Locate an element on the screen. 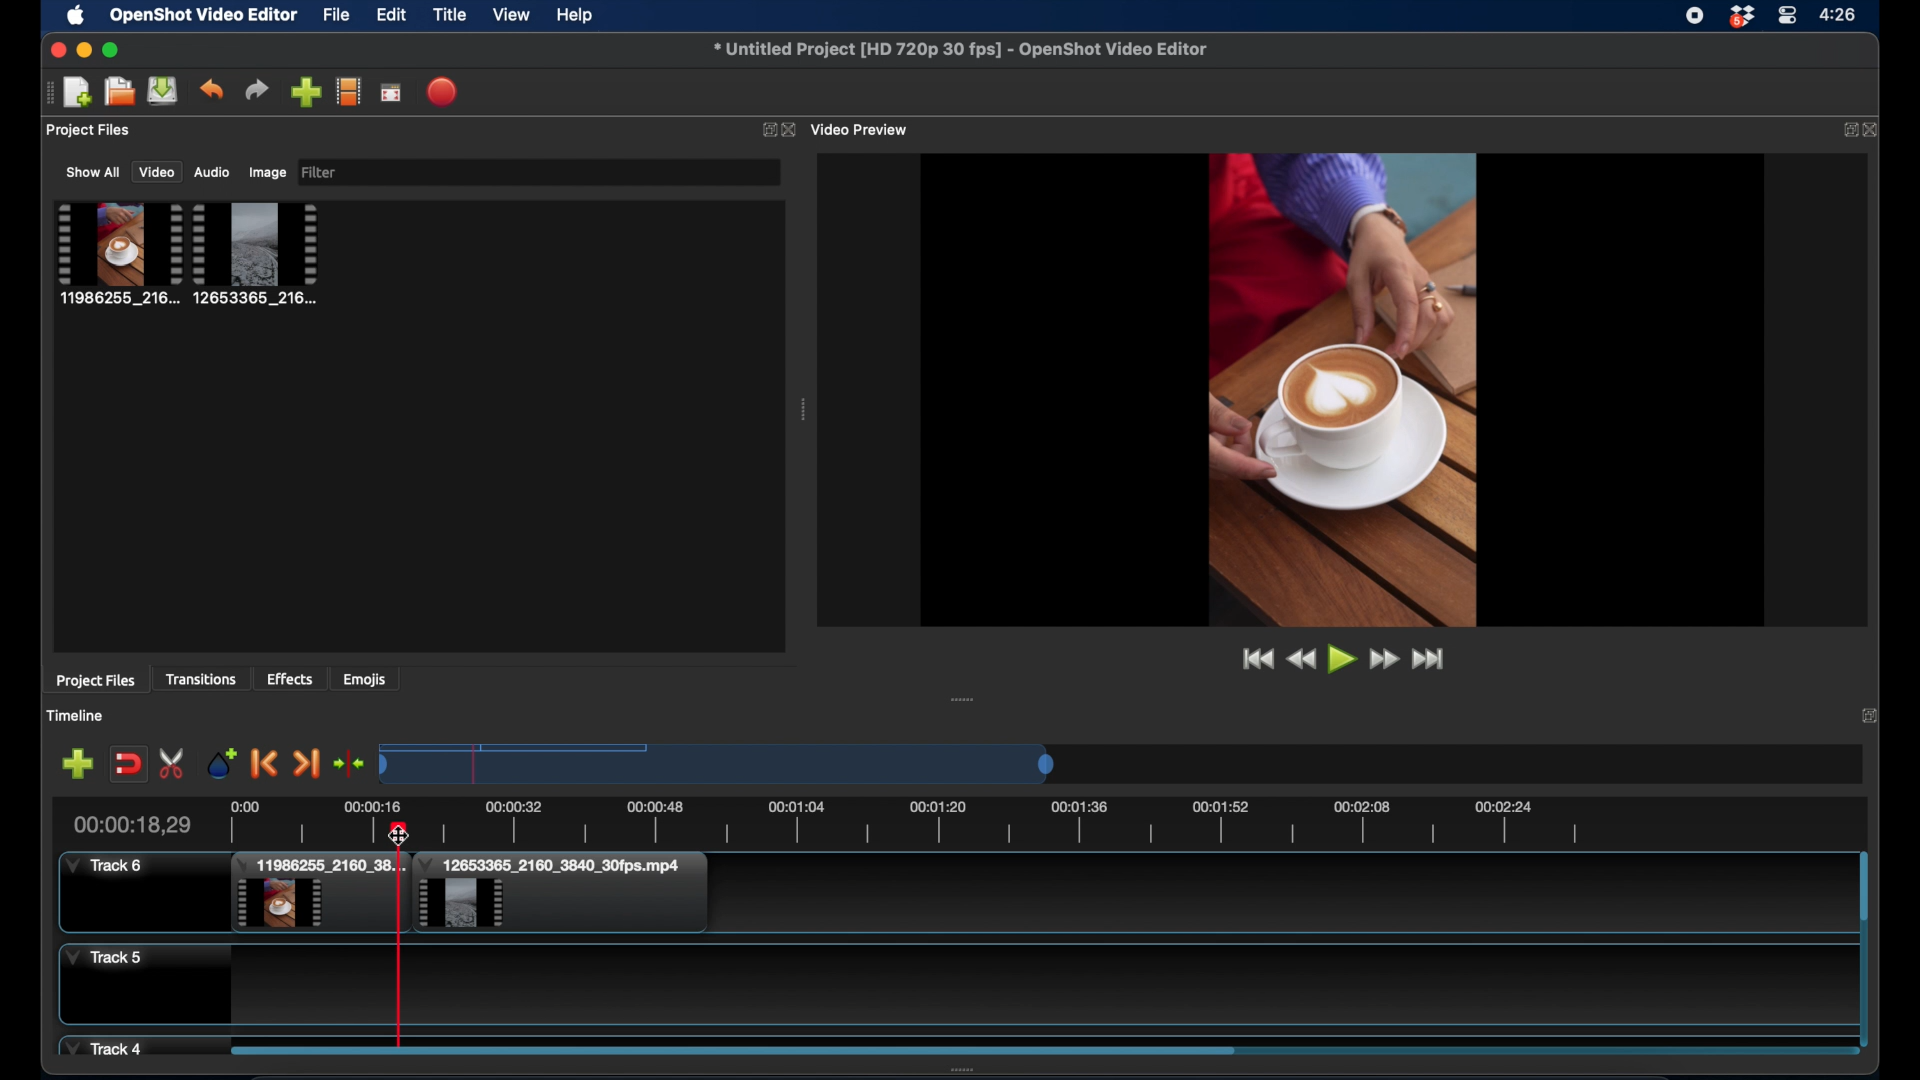  play is located at coordinates (1341, 661).